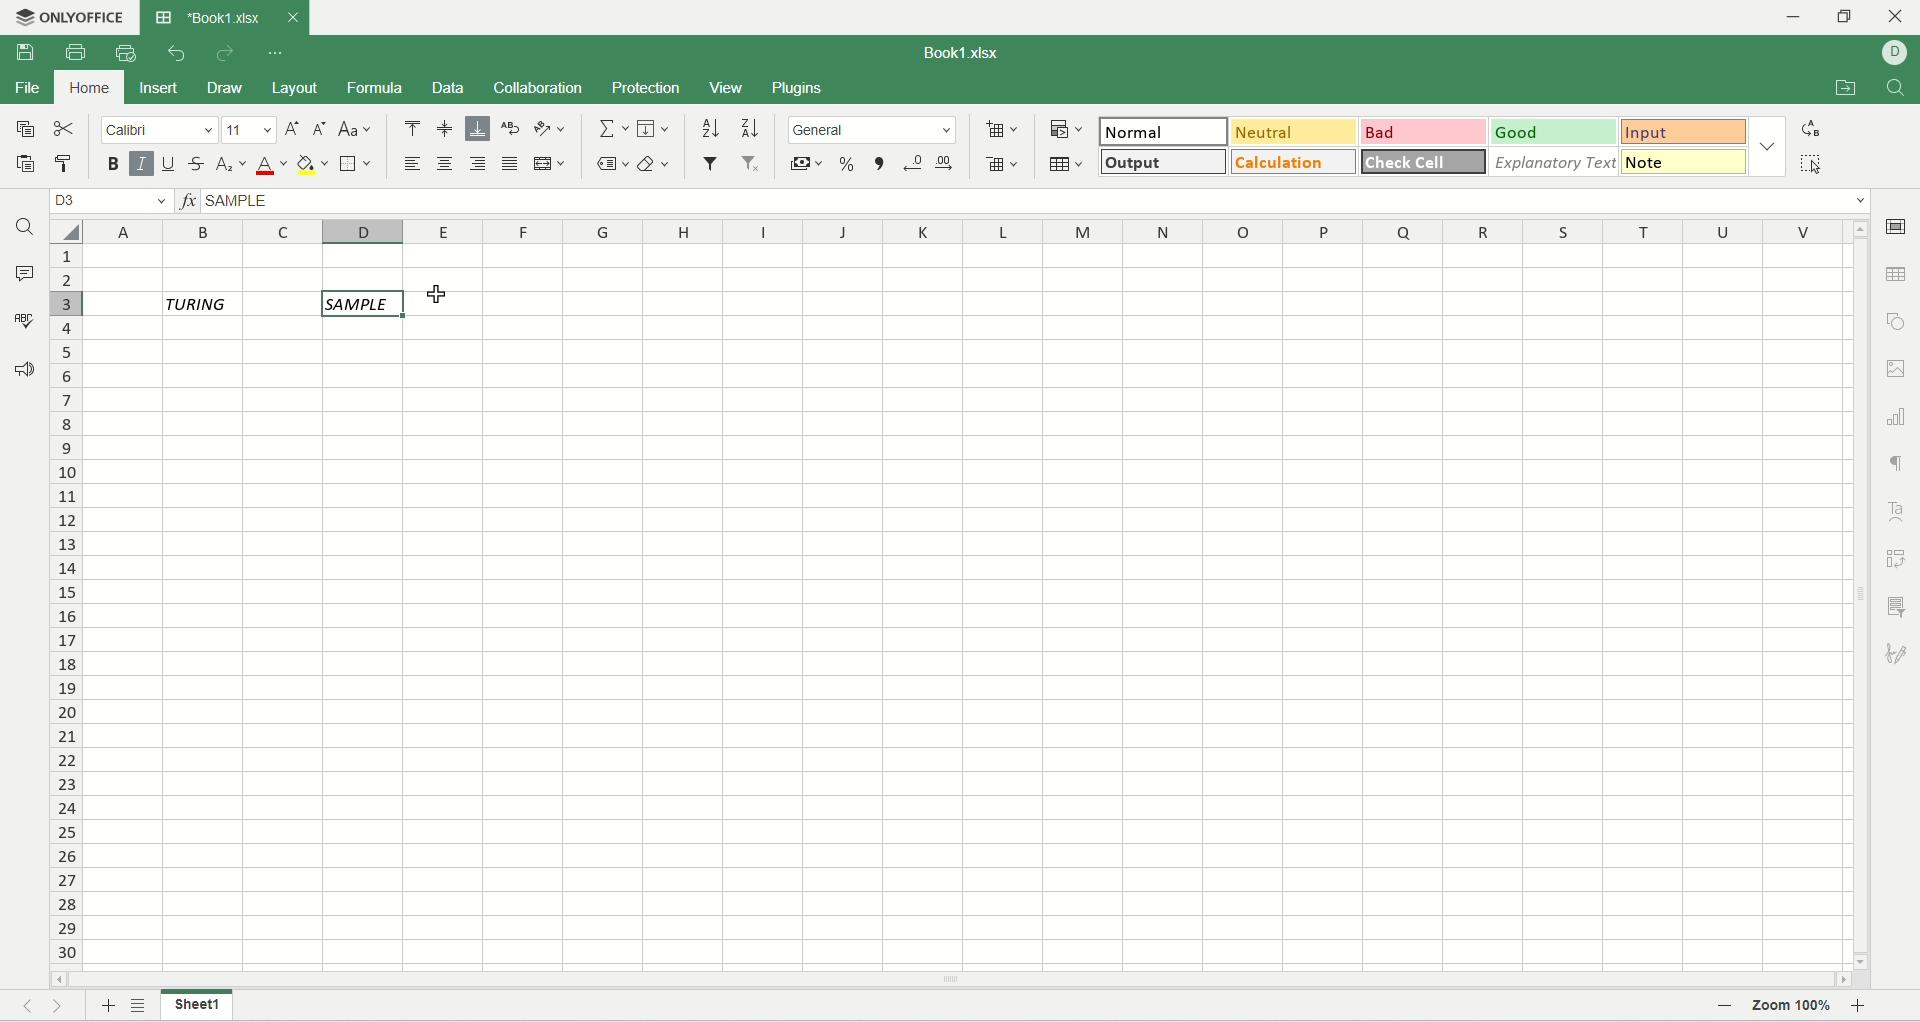 The height and width of the screenshot is (1022, 1920). Describe the element at coordinates (654, 164) in the screenshot. I see `clear` at that location.